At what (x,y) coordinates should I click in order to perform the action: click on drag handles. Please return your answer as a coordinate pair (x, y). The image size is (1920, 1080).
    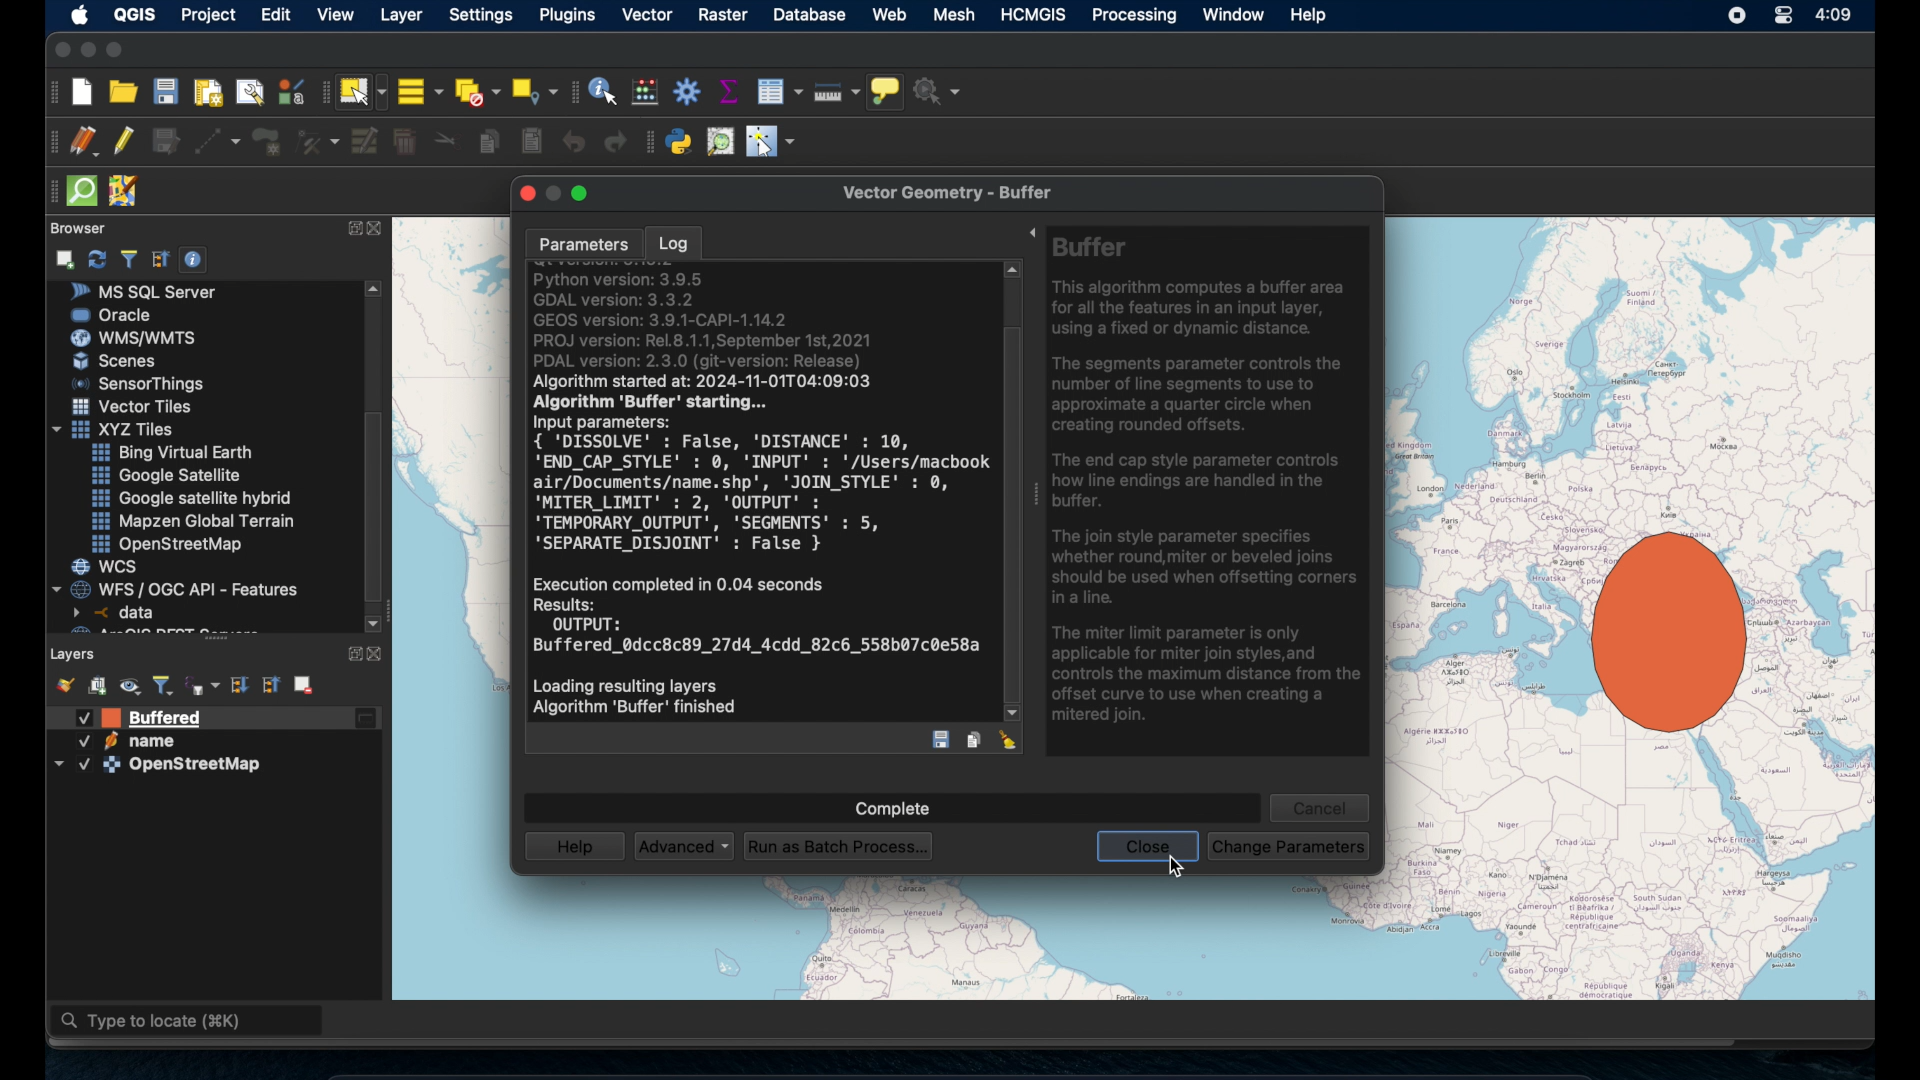
    Looking at the image, I should click on (49, 189).